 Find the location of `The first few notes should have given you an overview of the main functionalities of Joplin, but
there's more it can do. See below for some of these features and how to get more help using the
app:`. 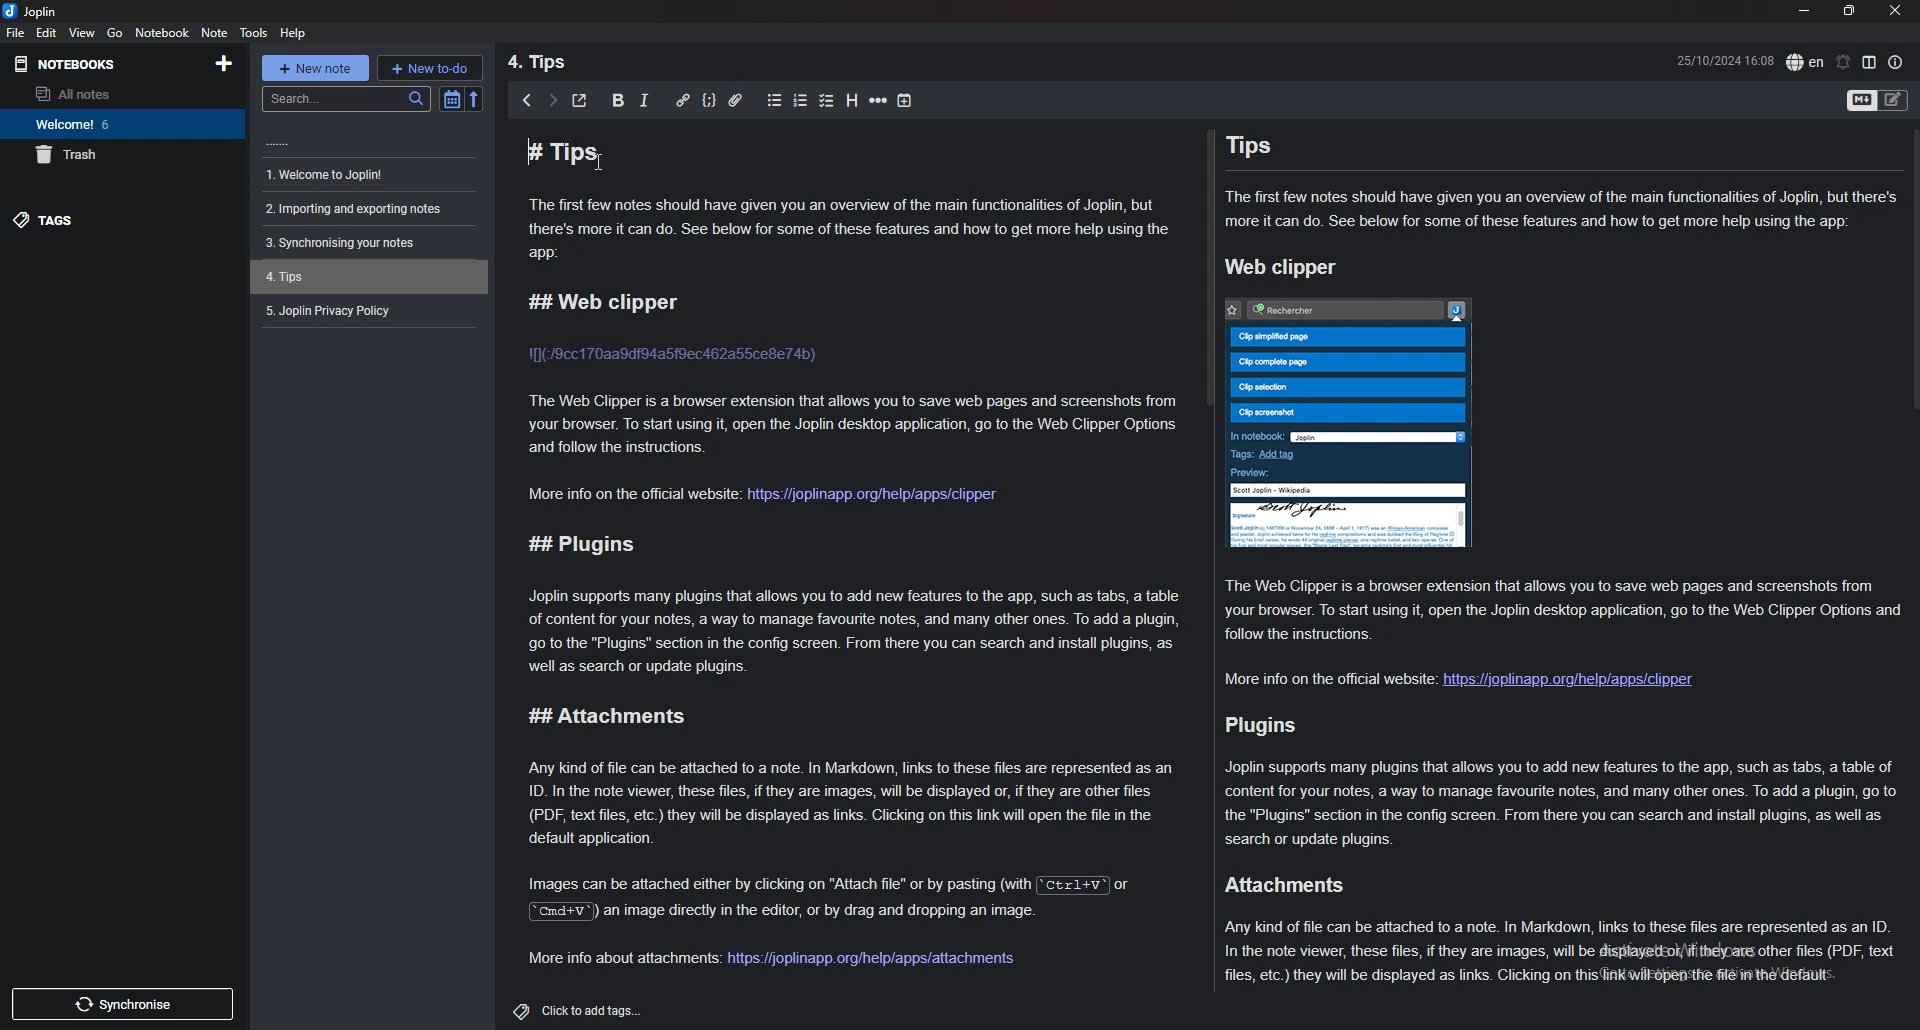

The first few notes should have given you an overview of the main functionalities of Joplin, but
there's more it can do. See below for some of these features and how to get more help using the
app: is located at coordinates (852, 232).